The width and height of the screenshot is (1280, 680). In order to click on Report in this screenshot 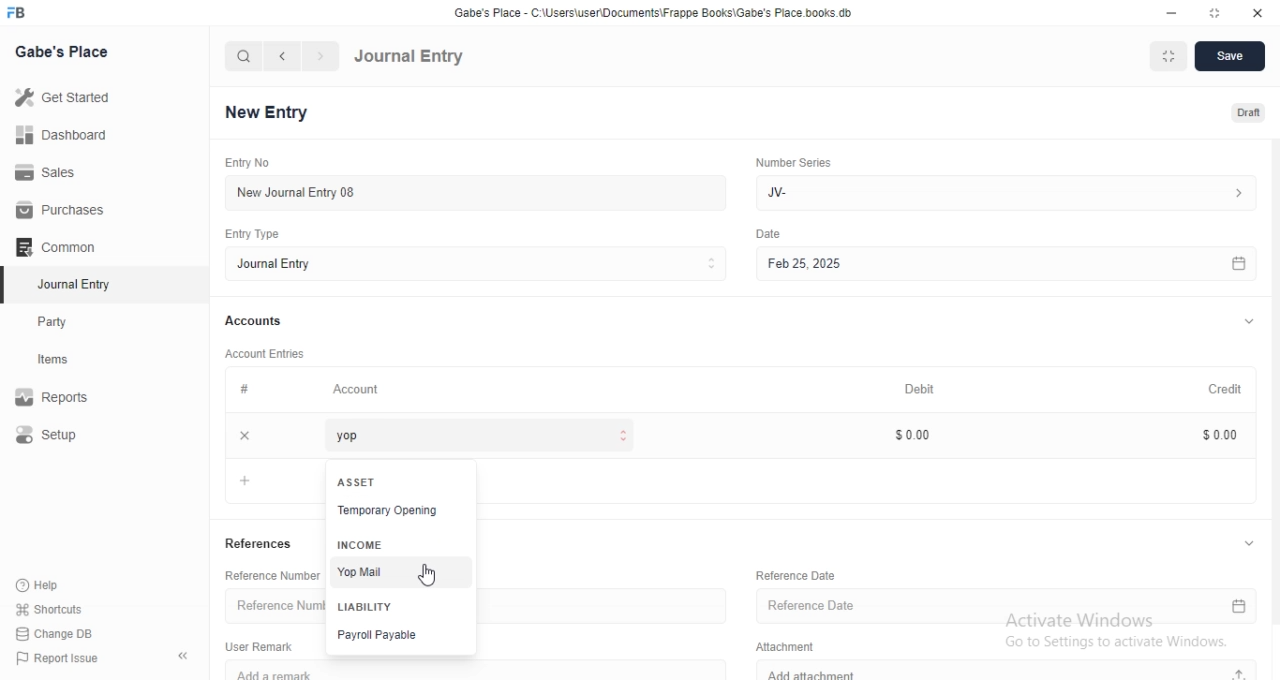, I will do `click(67, 397)`.